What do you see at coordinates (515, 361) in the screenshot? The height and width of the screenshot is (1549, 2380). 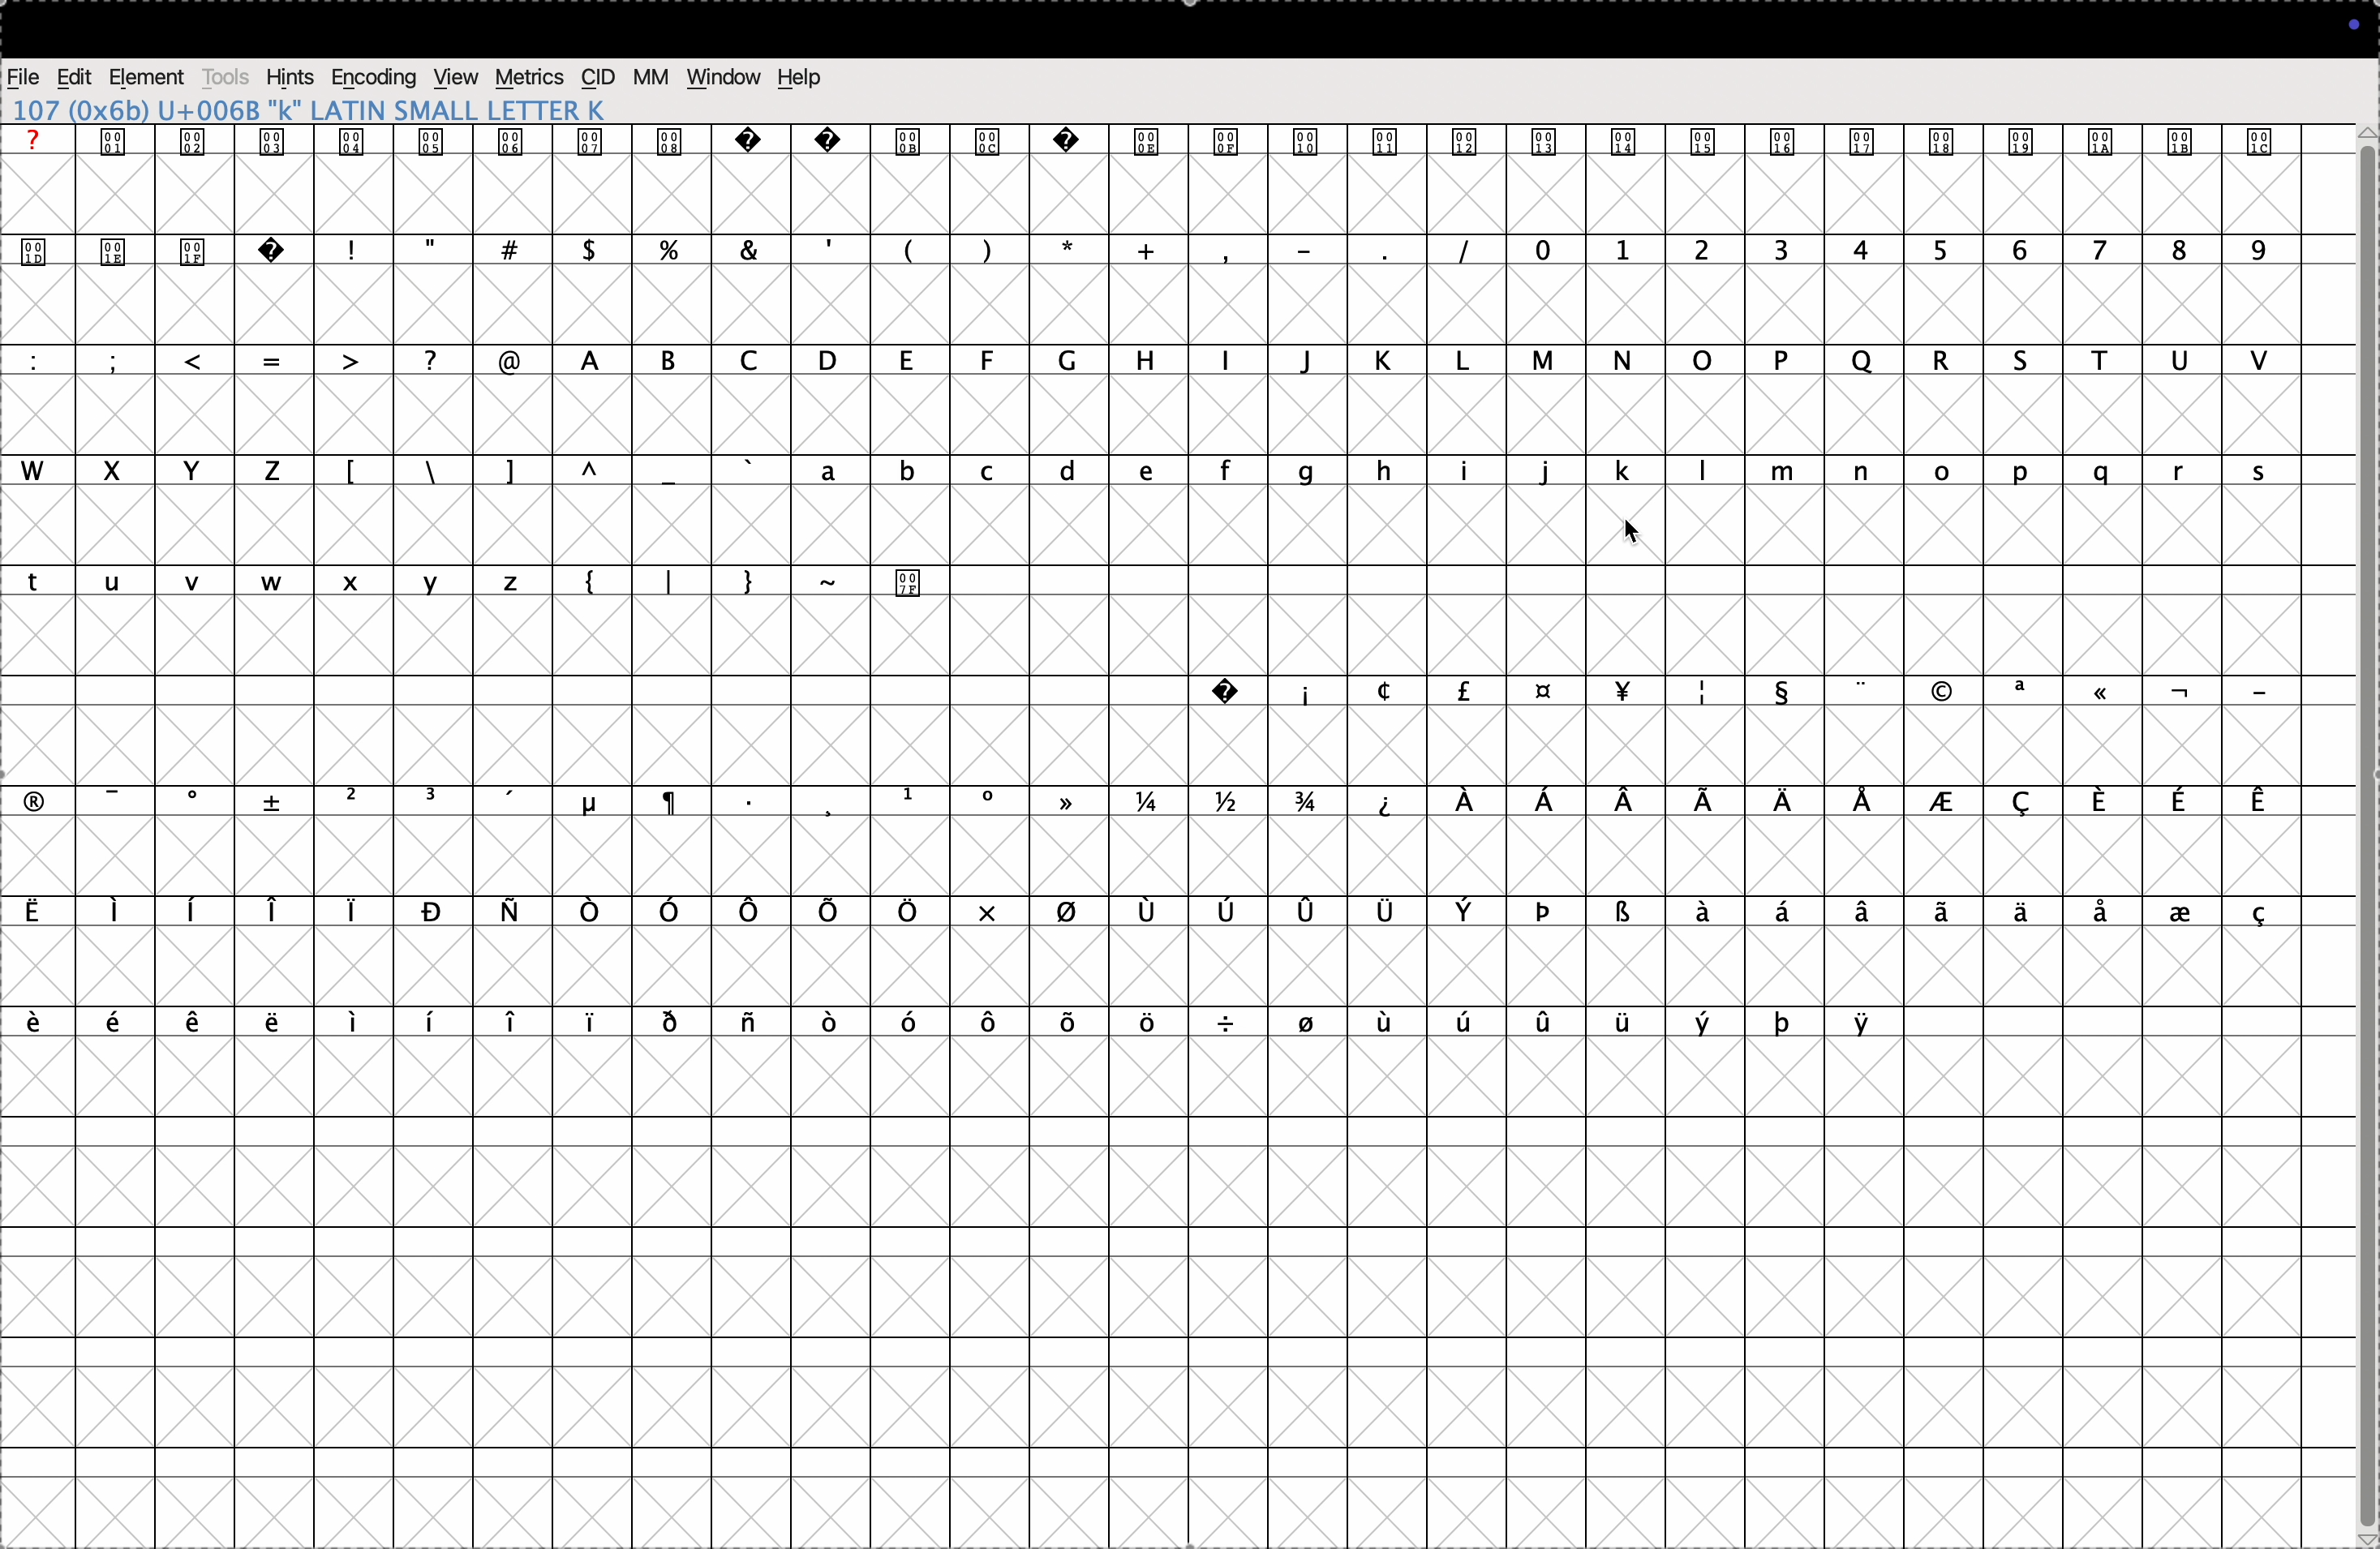 I see `@` at bounding box center [515, 361].